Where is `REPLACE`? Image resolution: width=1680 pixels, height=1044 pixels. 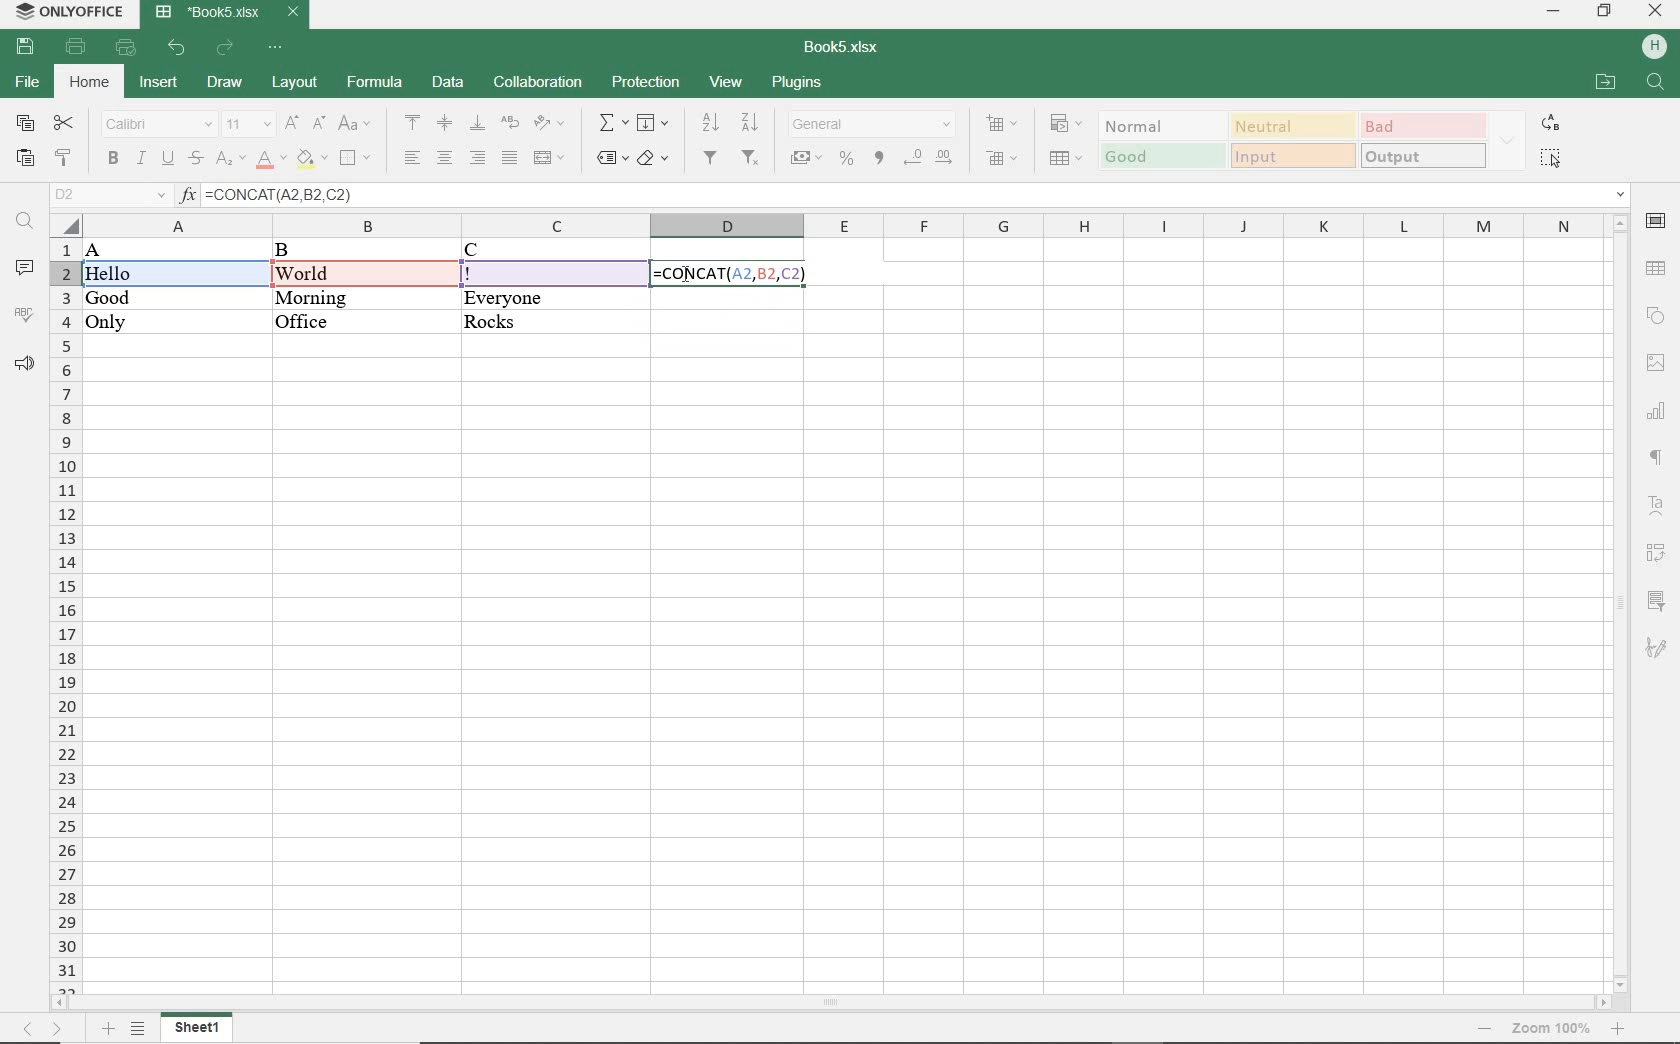
REPLACE is located at coordinates (1551, 124).